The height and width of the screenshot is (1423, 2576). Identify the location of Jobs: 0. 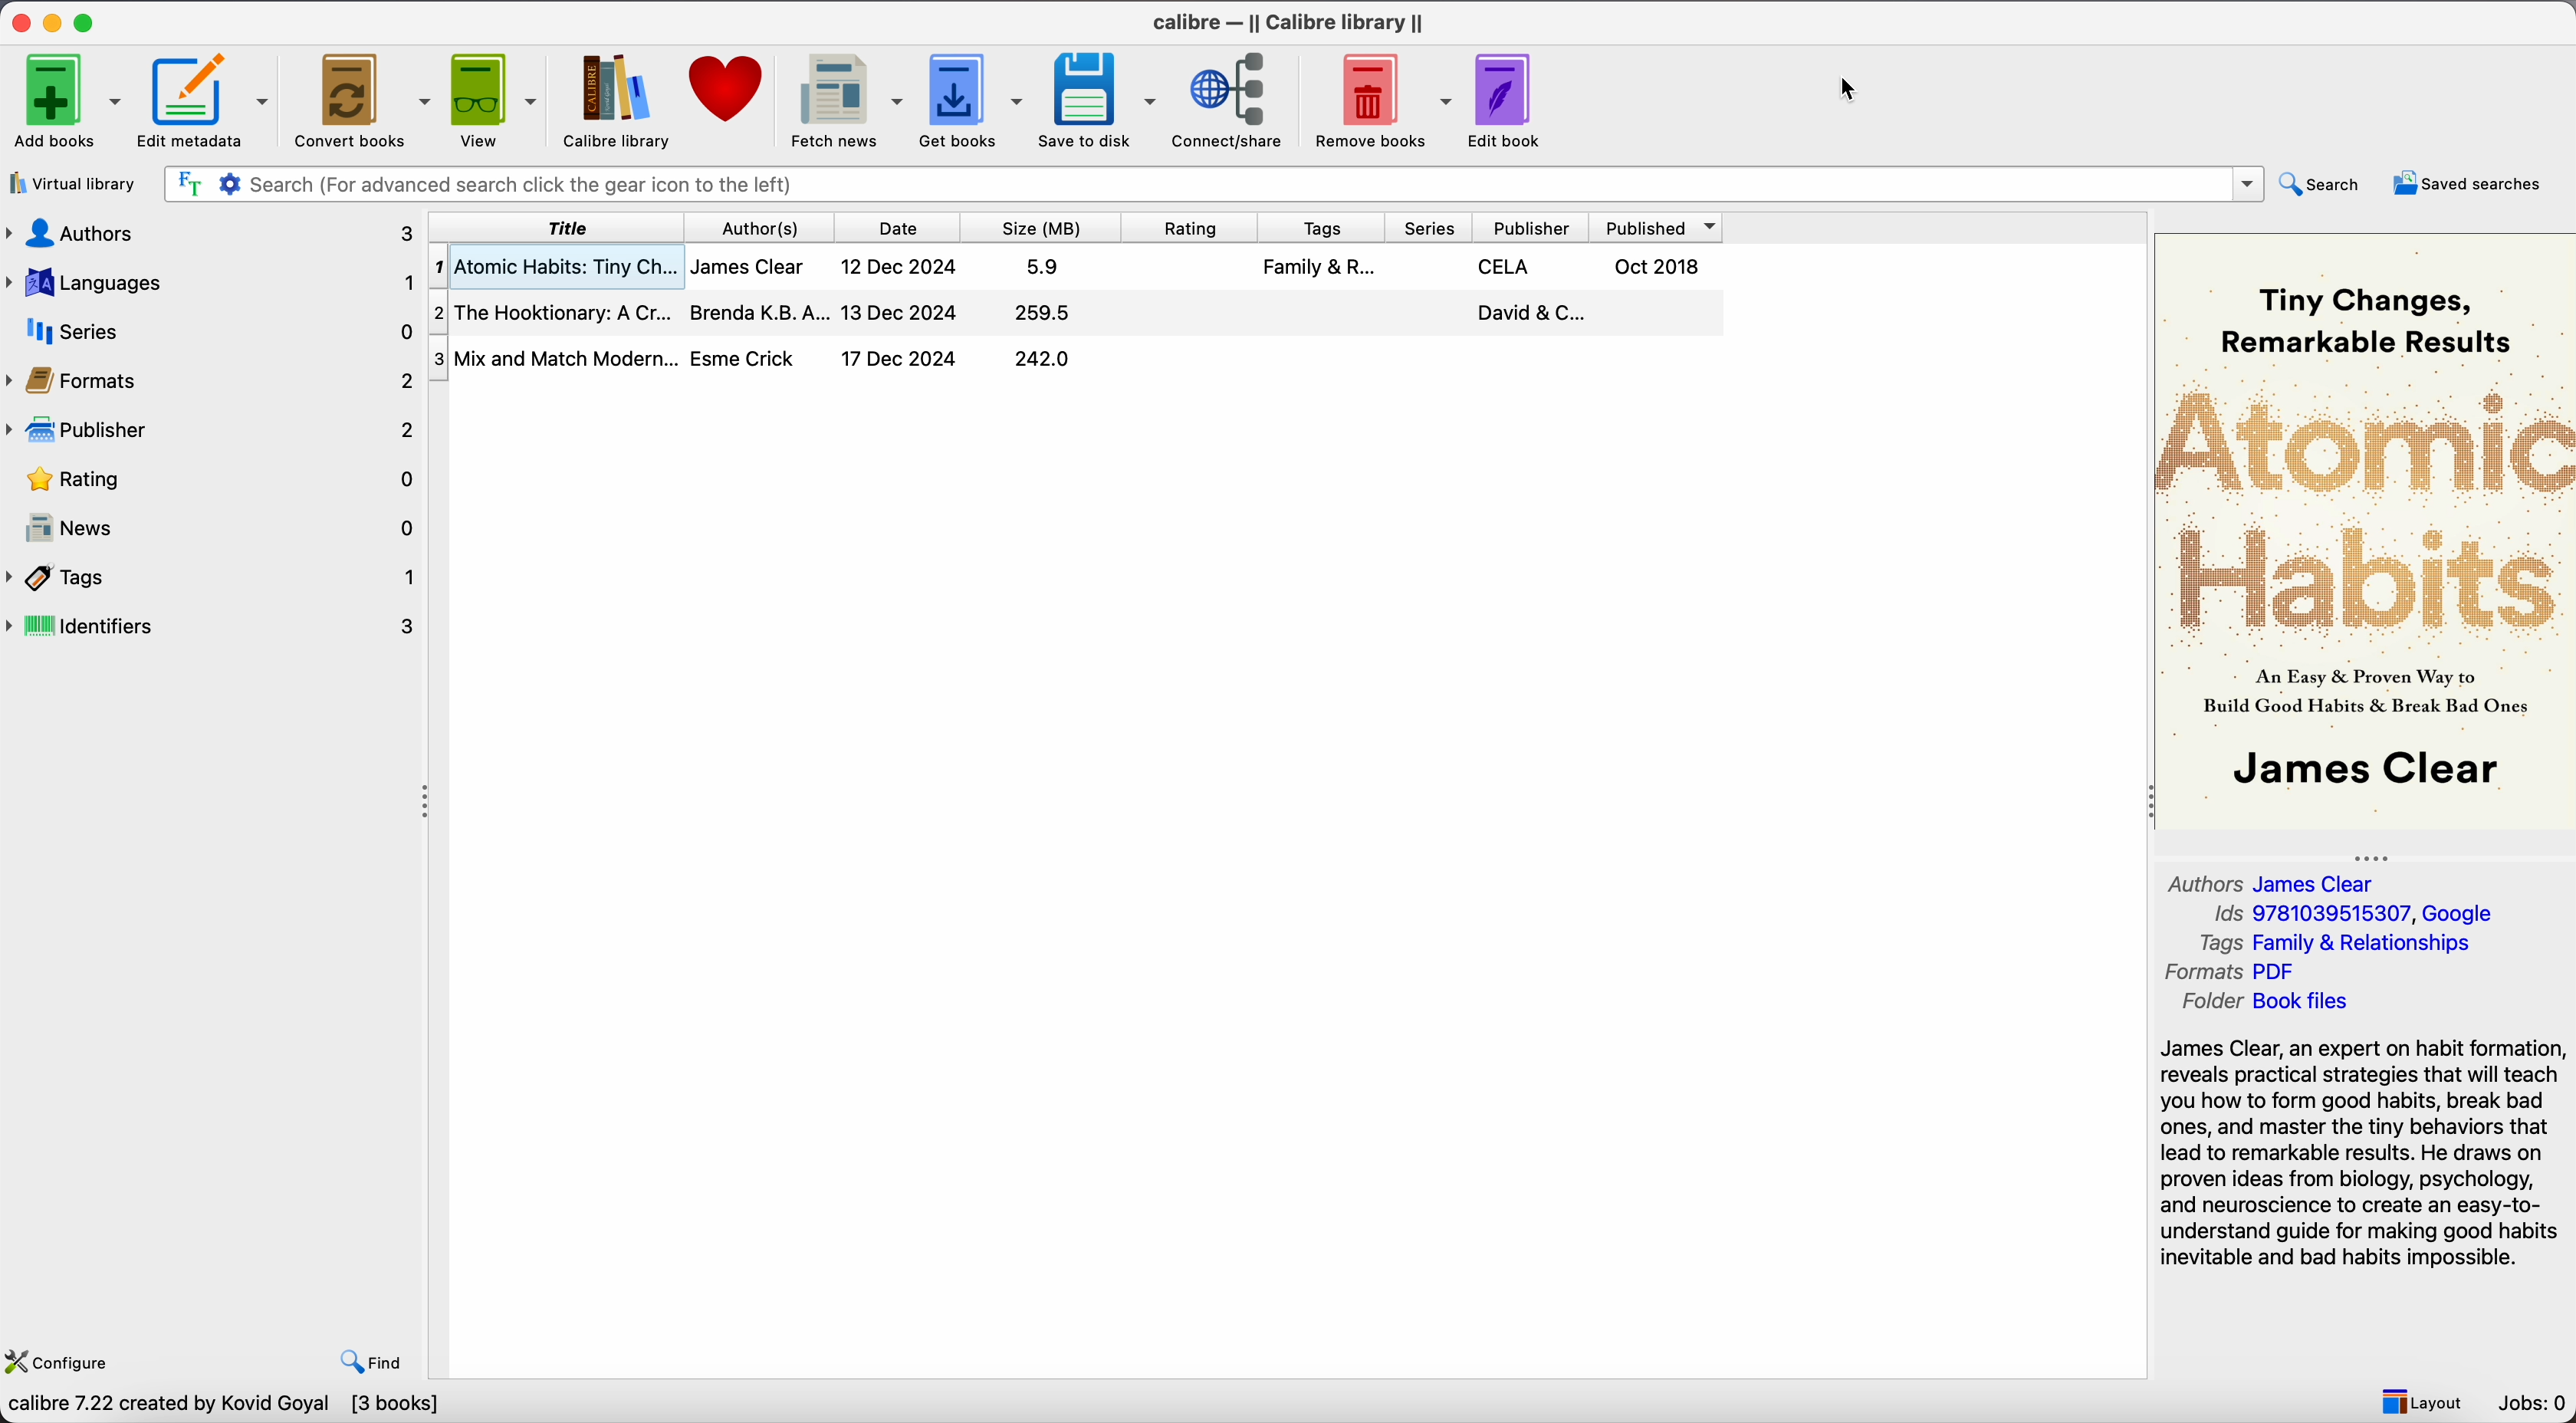
(2534, 1403).